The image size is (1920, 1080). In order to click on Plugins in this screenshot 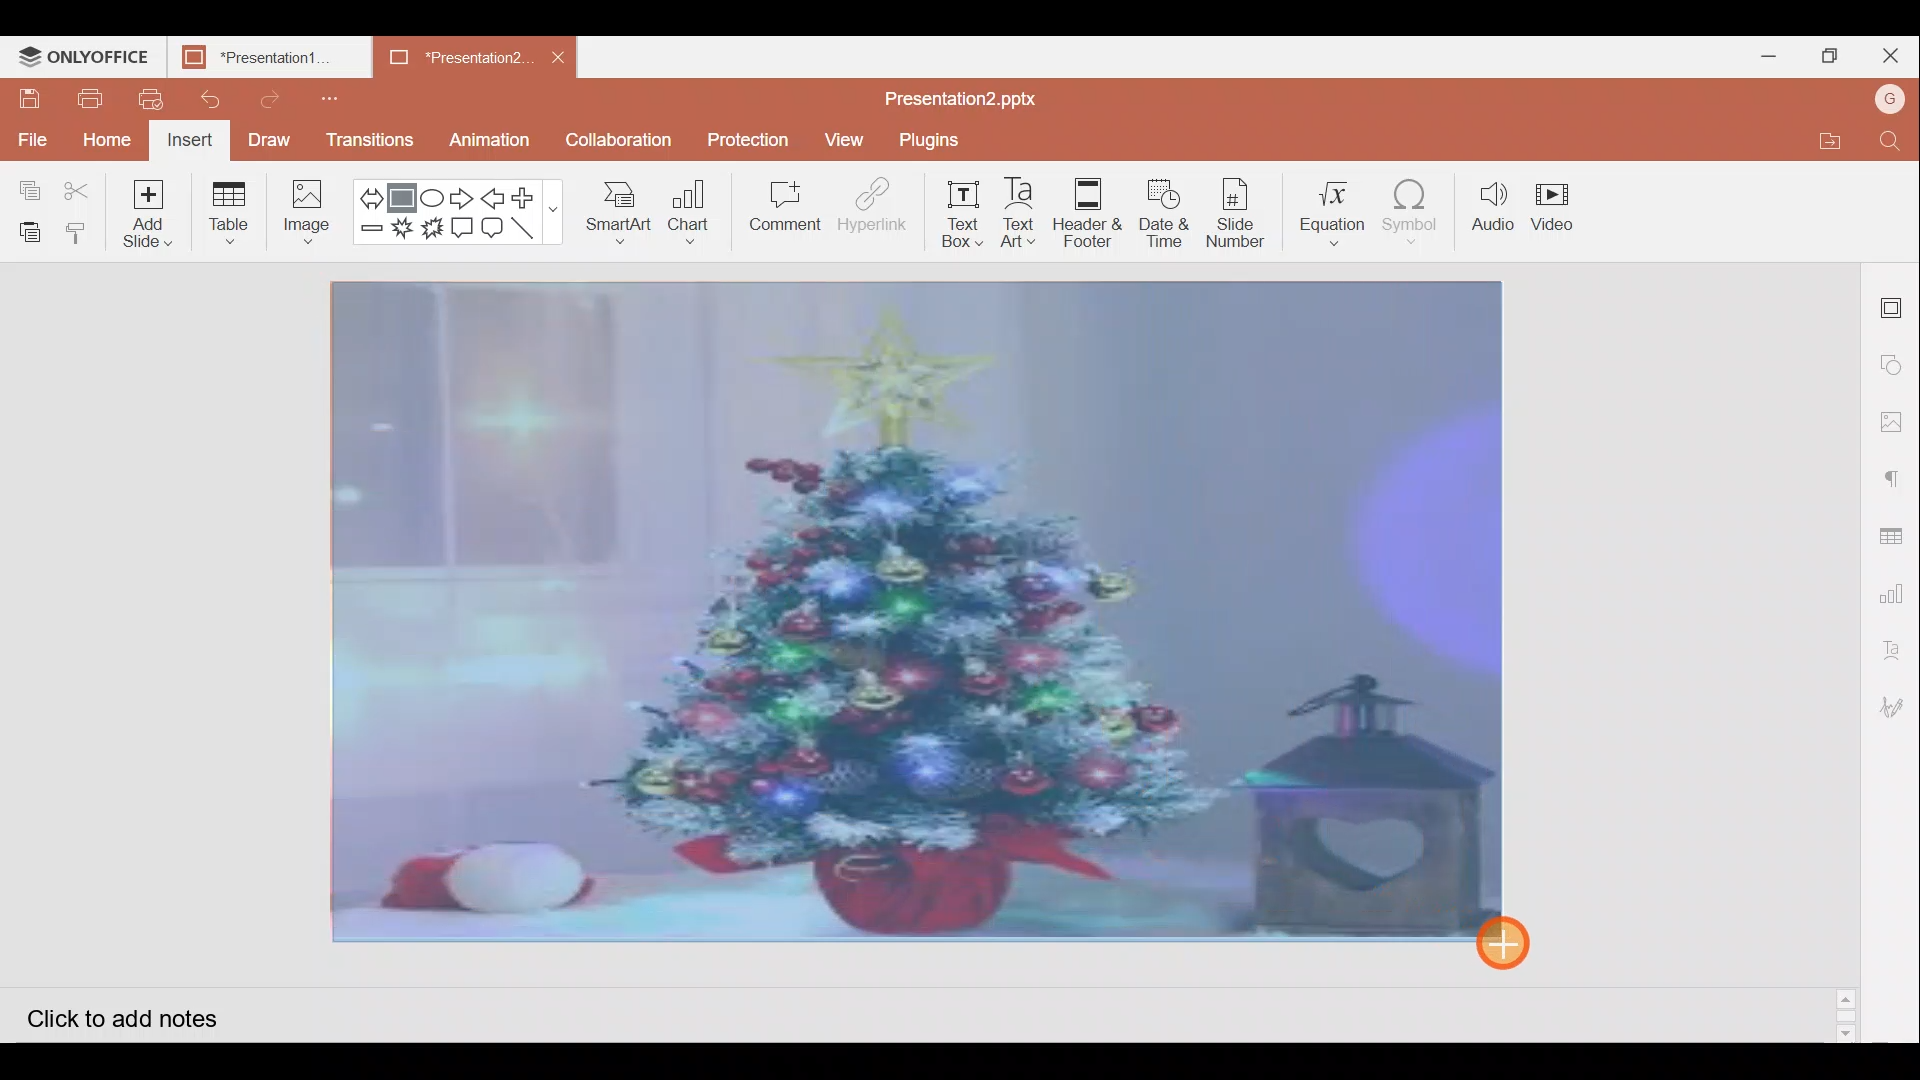, I will do `click(938, 141)`.